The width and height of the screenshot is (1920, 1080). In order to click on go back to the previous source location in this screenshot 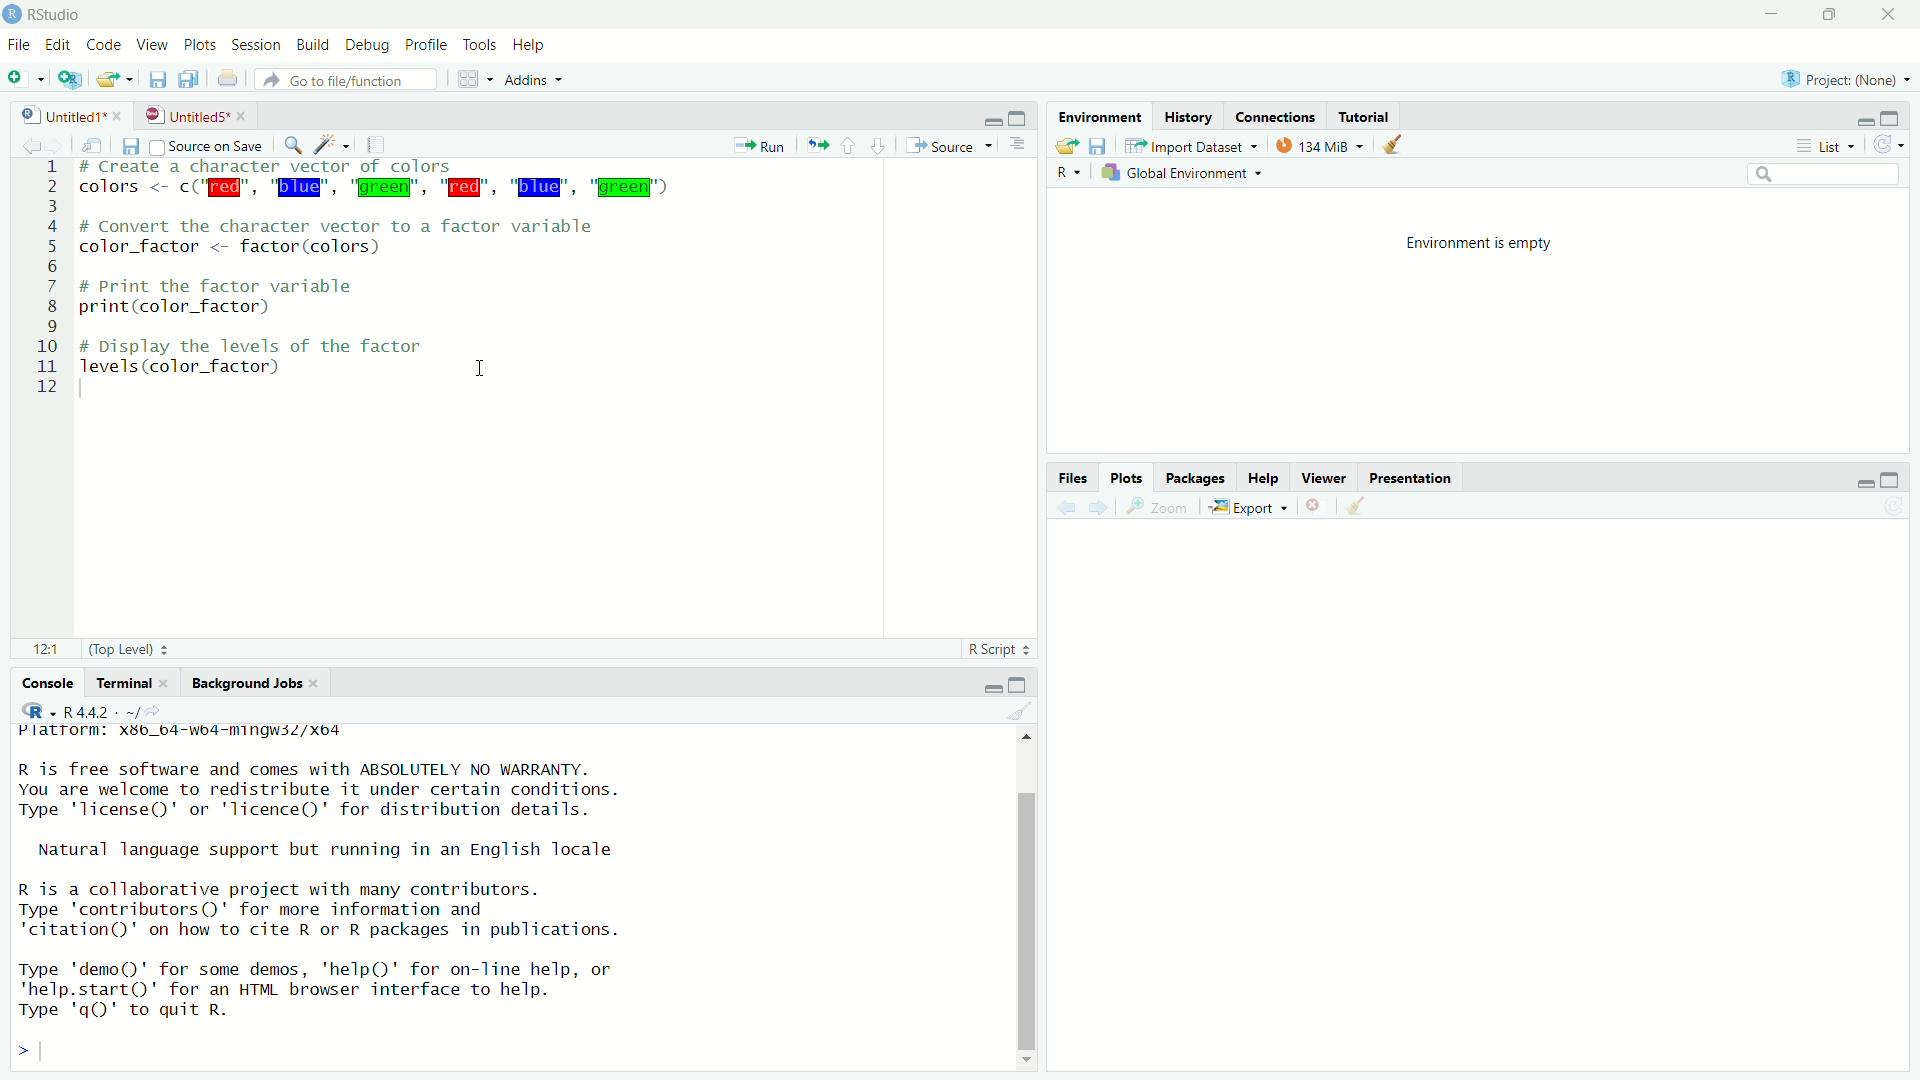, I will do `click(22, 145)`.